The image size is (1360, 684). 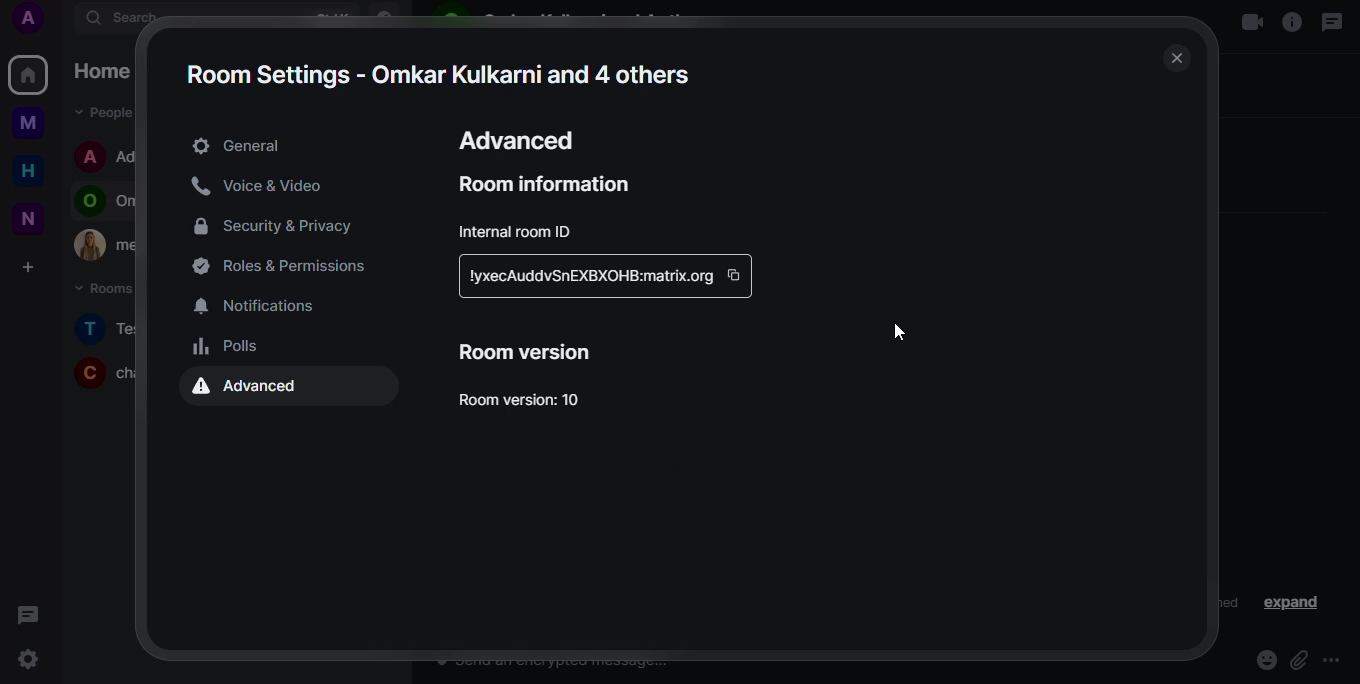 What do you see at coordinates (109, 158) in the screenshot?
I see `contact` at bounding box center [109, 158].